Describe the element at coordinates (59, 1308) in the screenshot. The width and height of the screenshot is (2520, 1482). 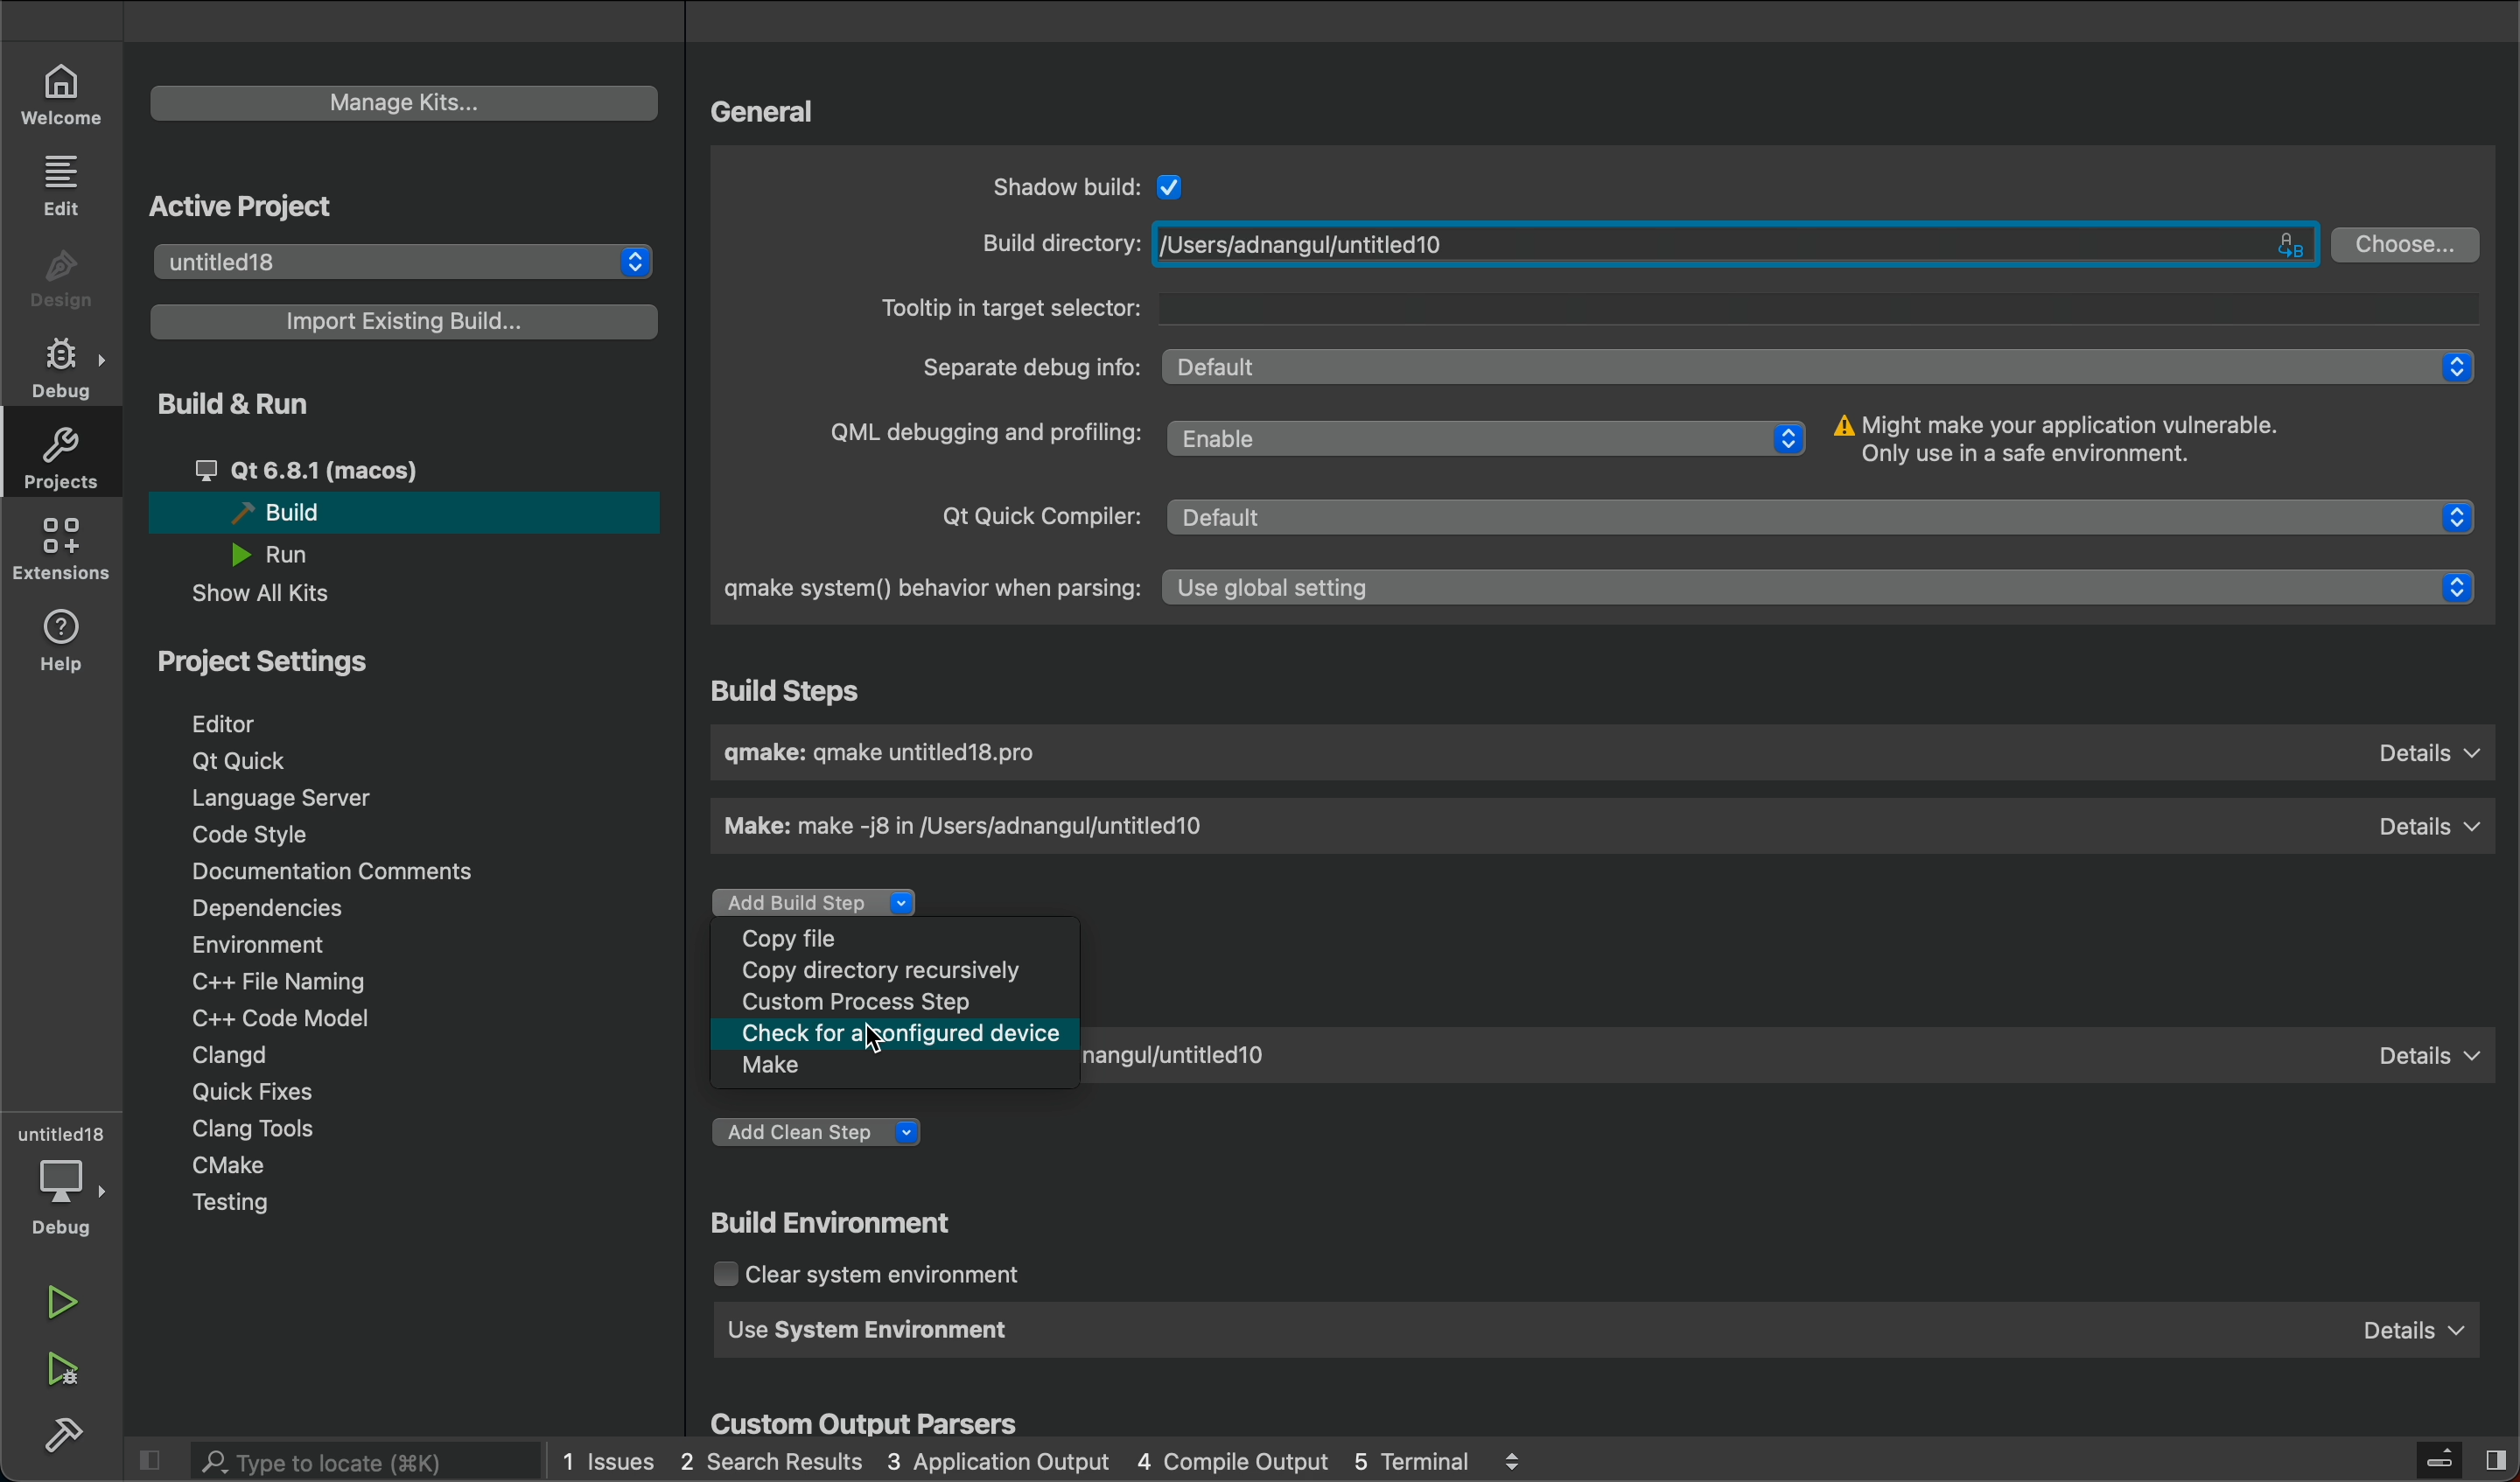
I see `run` at that location.